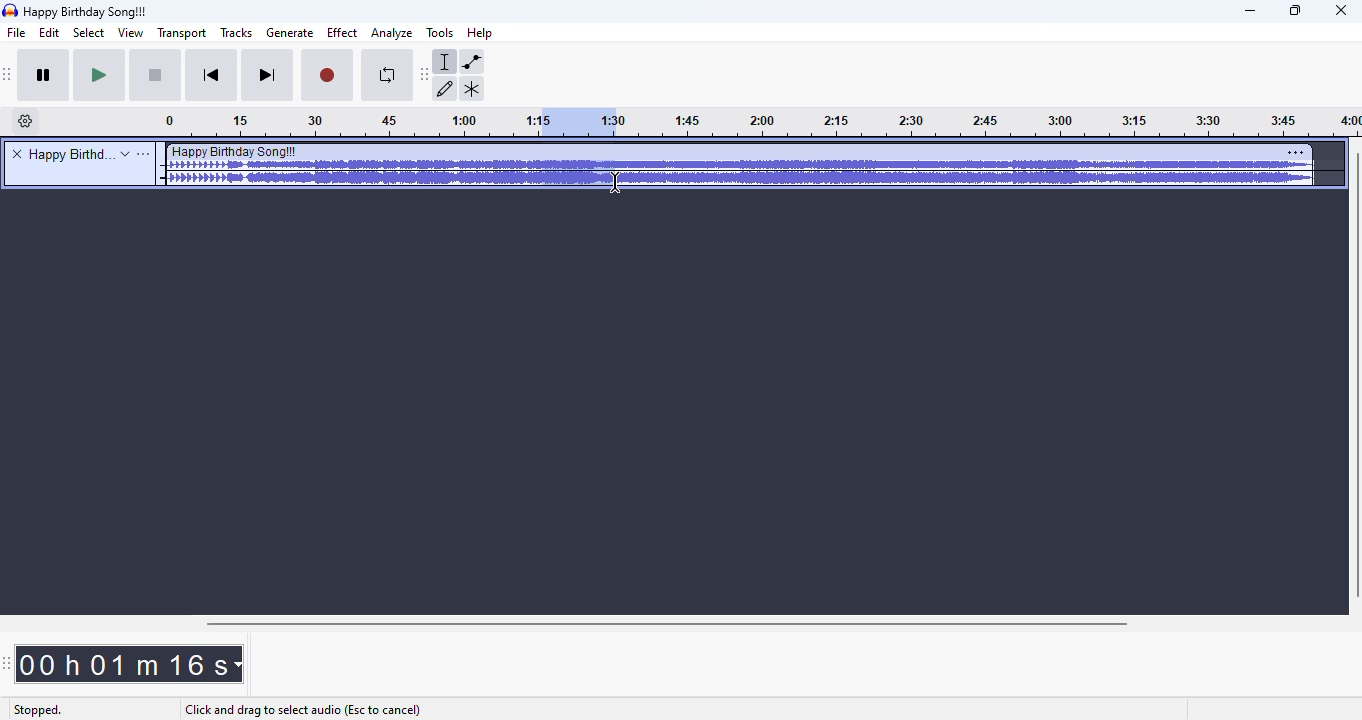 The image size is (1362, 720). What do you see at coordinates (237, 32) in the screenshot?
I see `tracks` at bounding box center [237, 32].